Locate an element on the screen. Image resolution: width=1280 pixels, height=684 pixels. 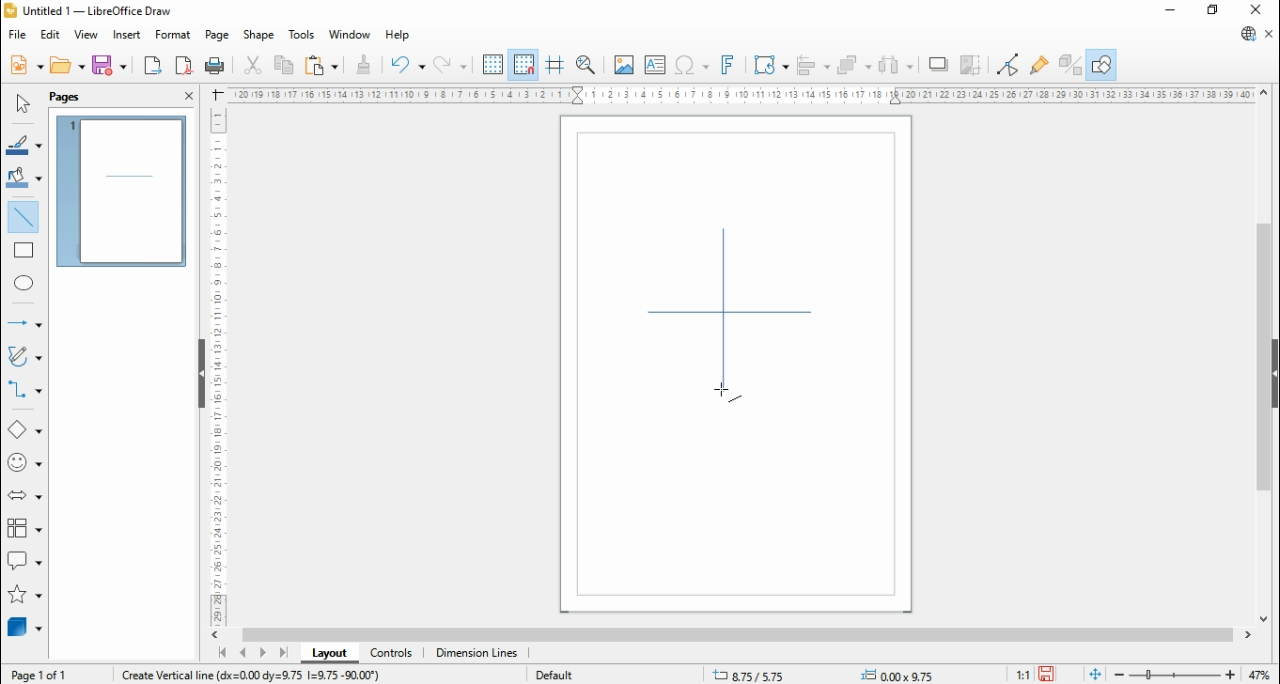
-21.10/14.59 is located at coordinates (763, 675).